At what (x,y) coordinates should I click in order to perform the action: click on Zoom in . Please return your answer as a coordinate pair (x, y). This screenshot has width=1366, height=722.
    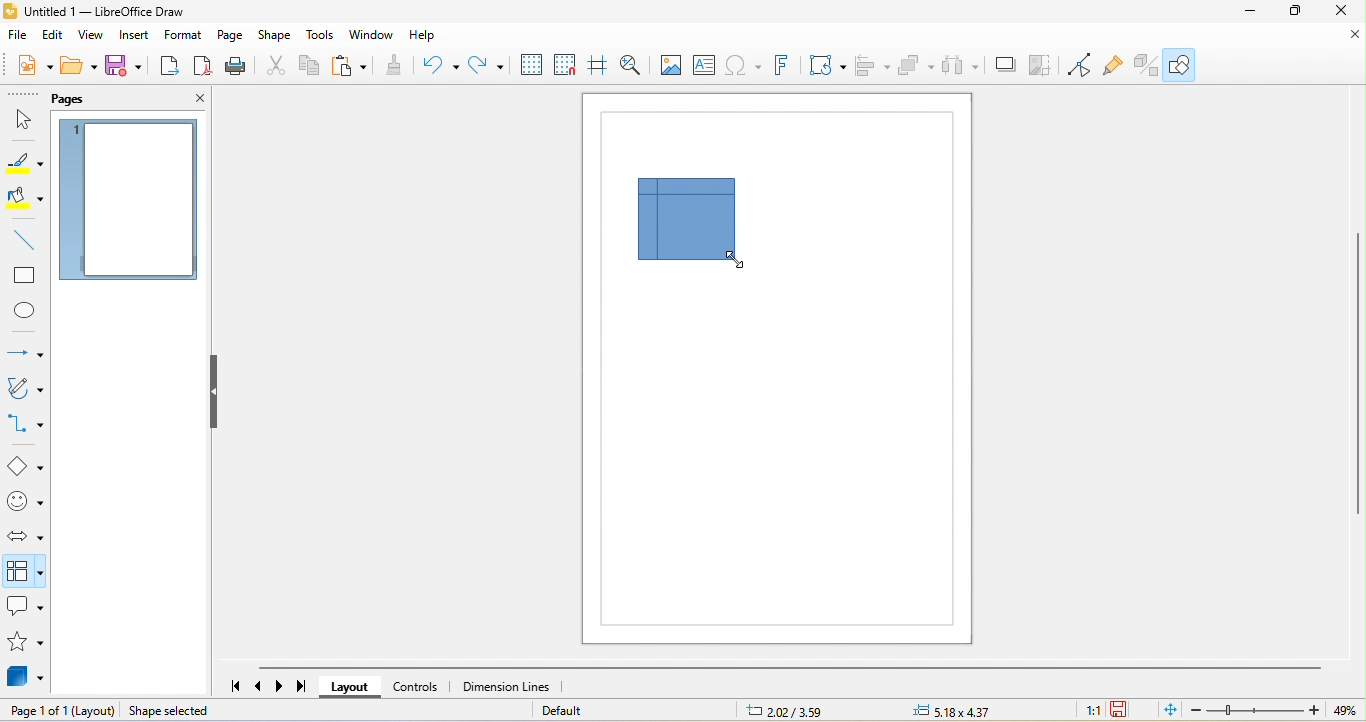
    Looking at the image, I should click on (1316, 711).